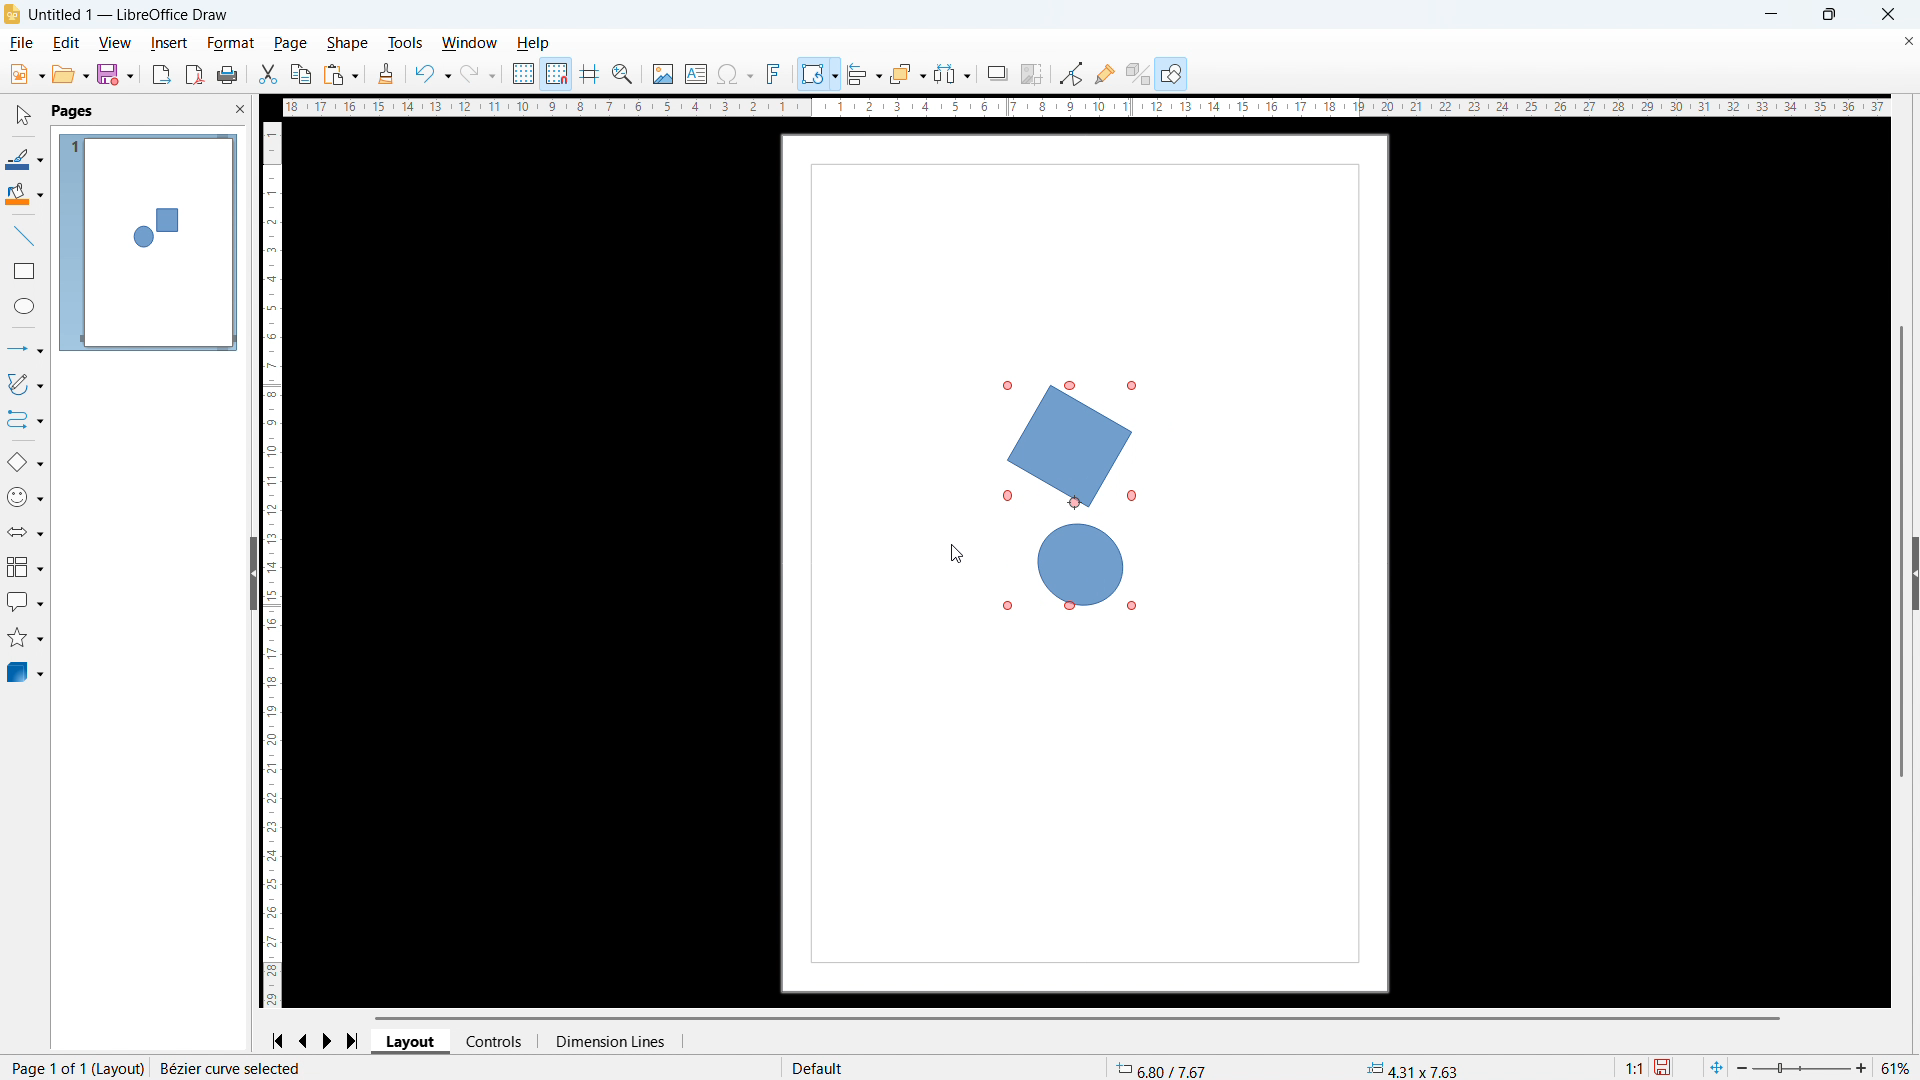  Describe the element at coordinates (591, 74) in the screenshot. I see `Guidelines while moving ` at that location.